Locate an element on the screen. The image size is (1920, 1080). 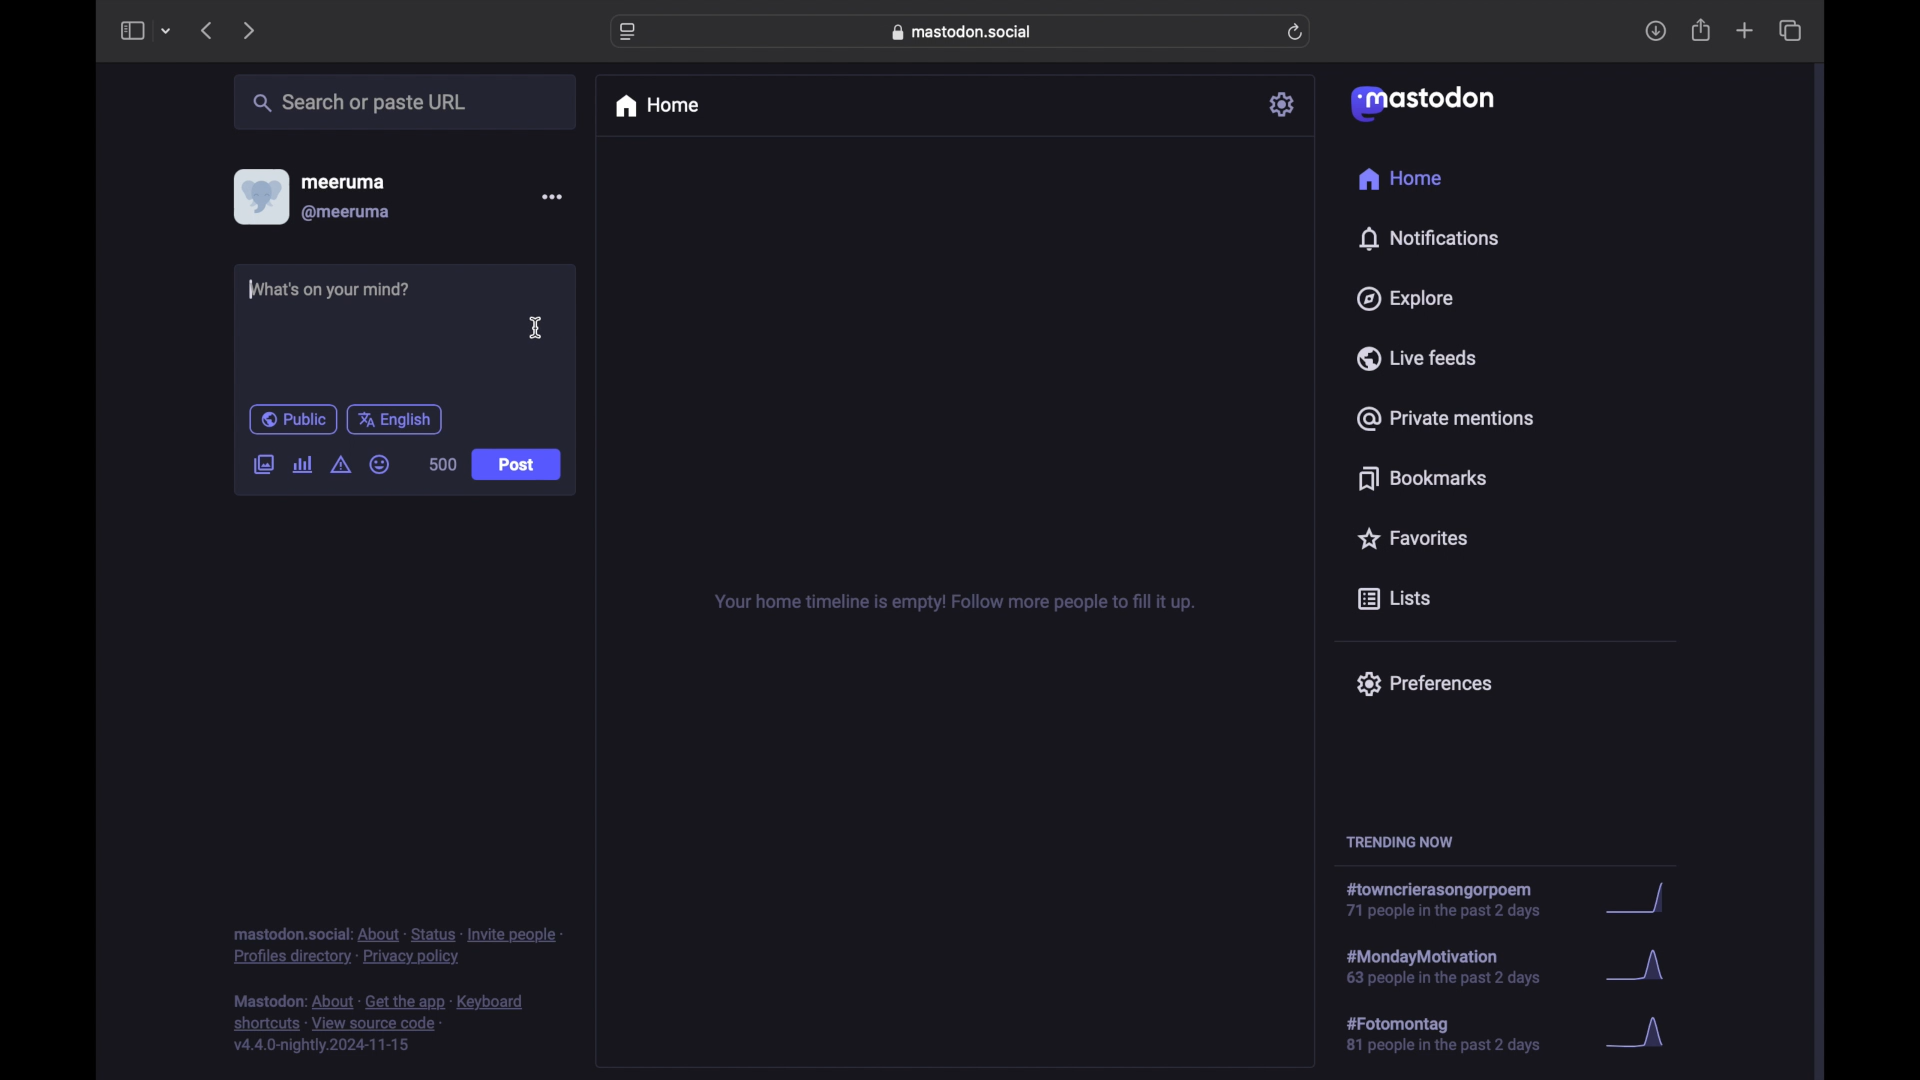
share is located at coordinates (1702, 30).